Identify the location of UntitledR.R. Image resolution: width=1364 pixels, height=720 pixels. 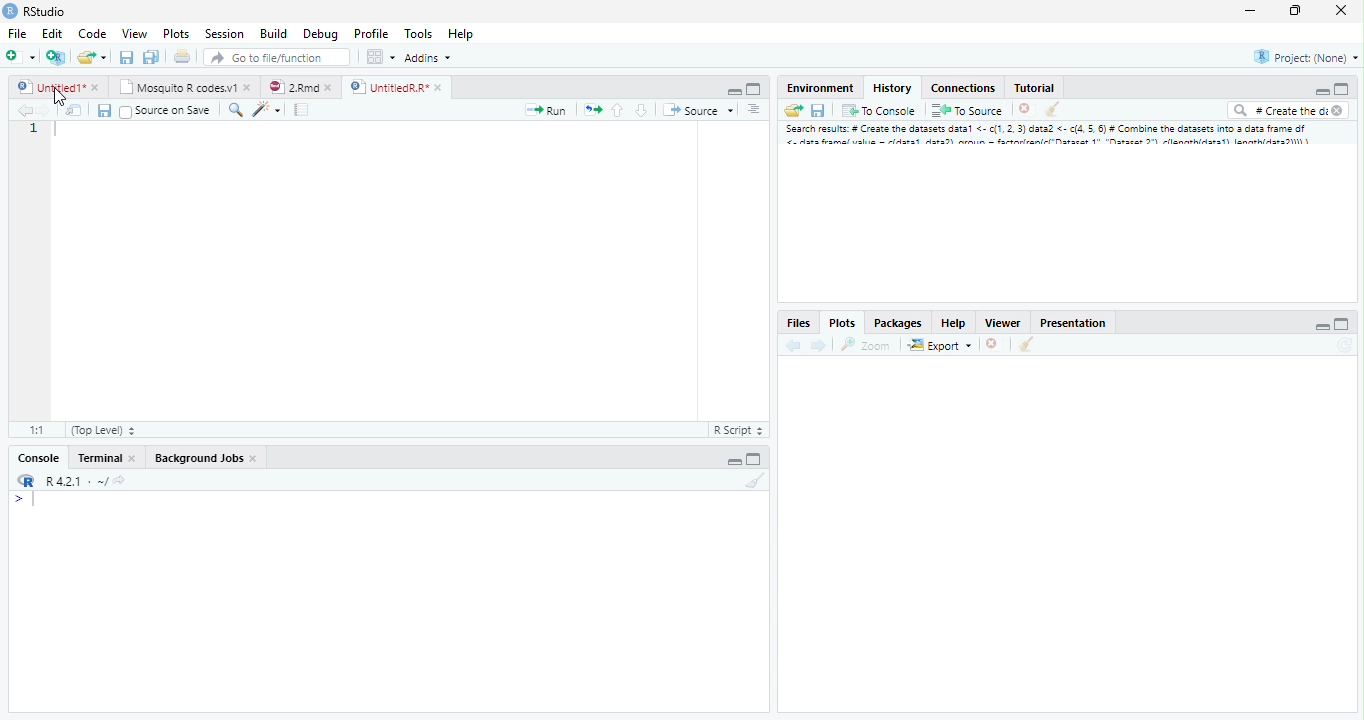
(396, 86).